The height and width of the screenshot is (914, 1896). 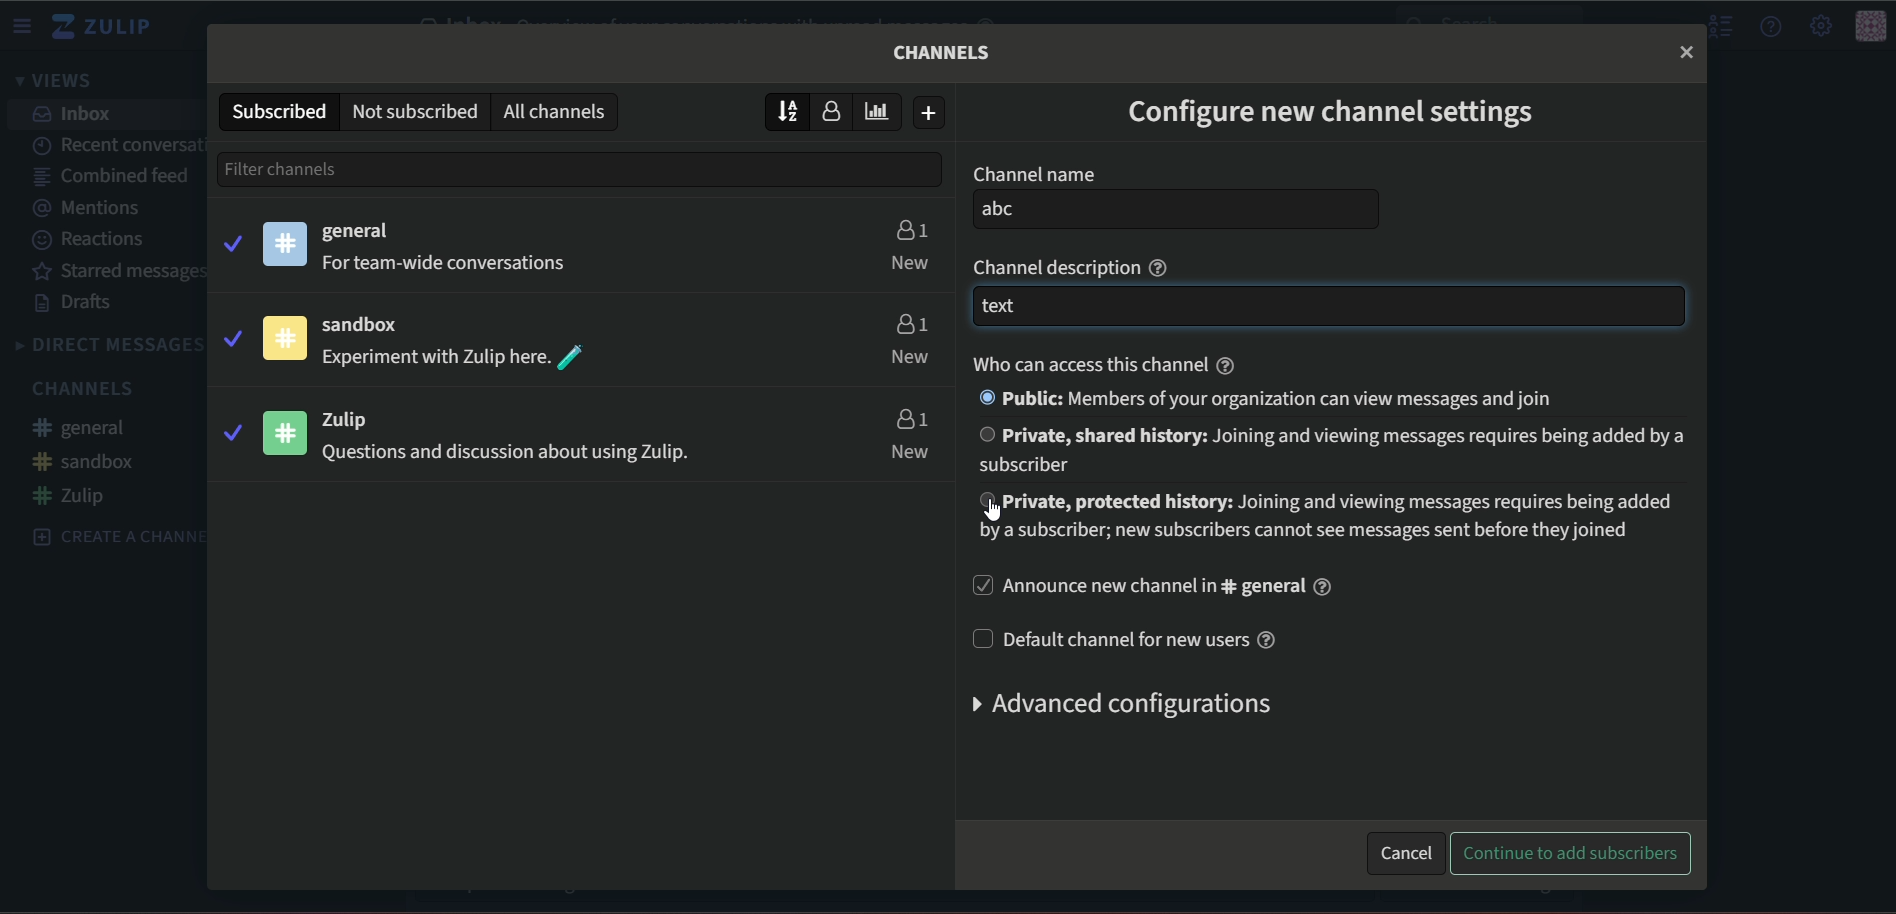 I want to click on channel description, so click(x=1075, y=265).